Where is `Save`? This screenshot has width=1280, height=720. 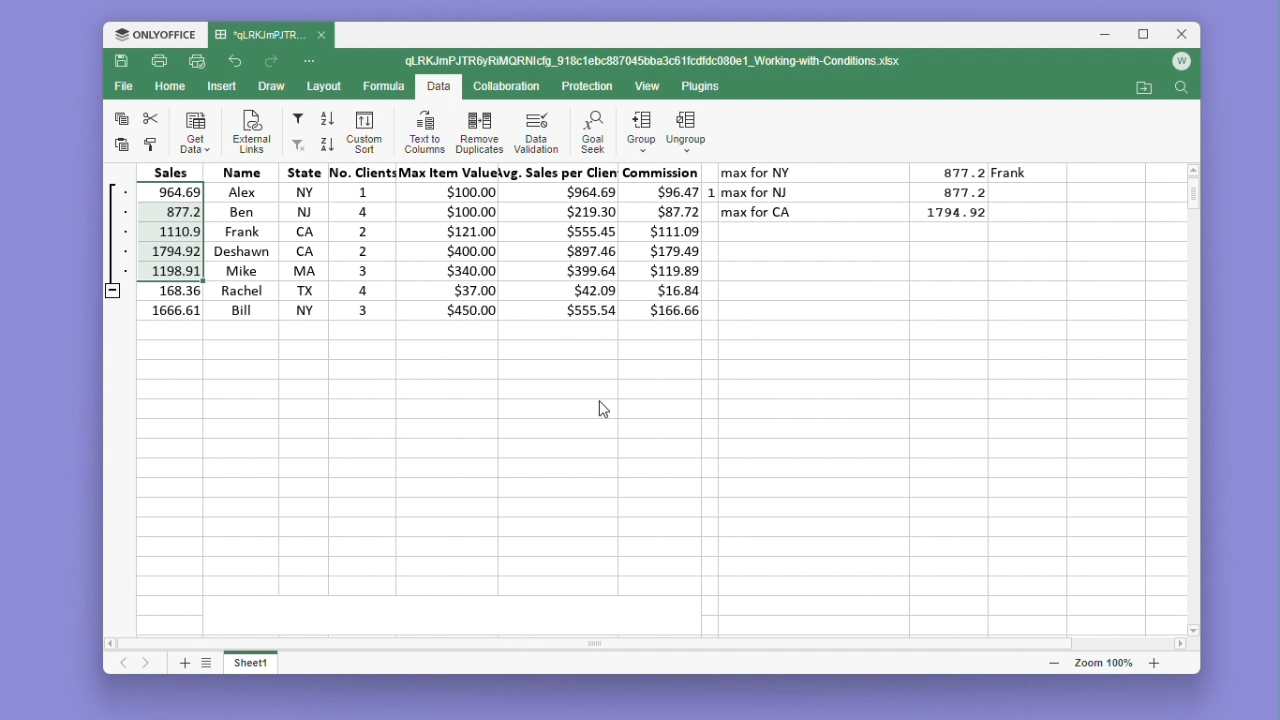 Save is located at coordinates (122, 62).